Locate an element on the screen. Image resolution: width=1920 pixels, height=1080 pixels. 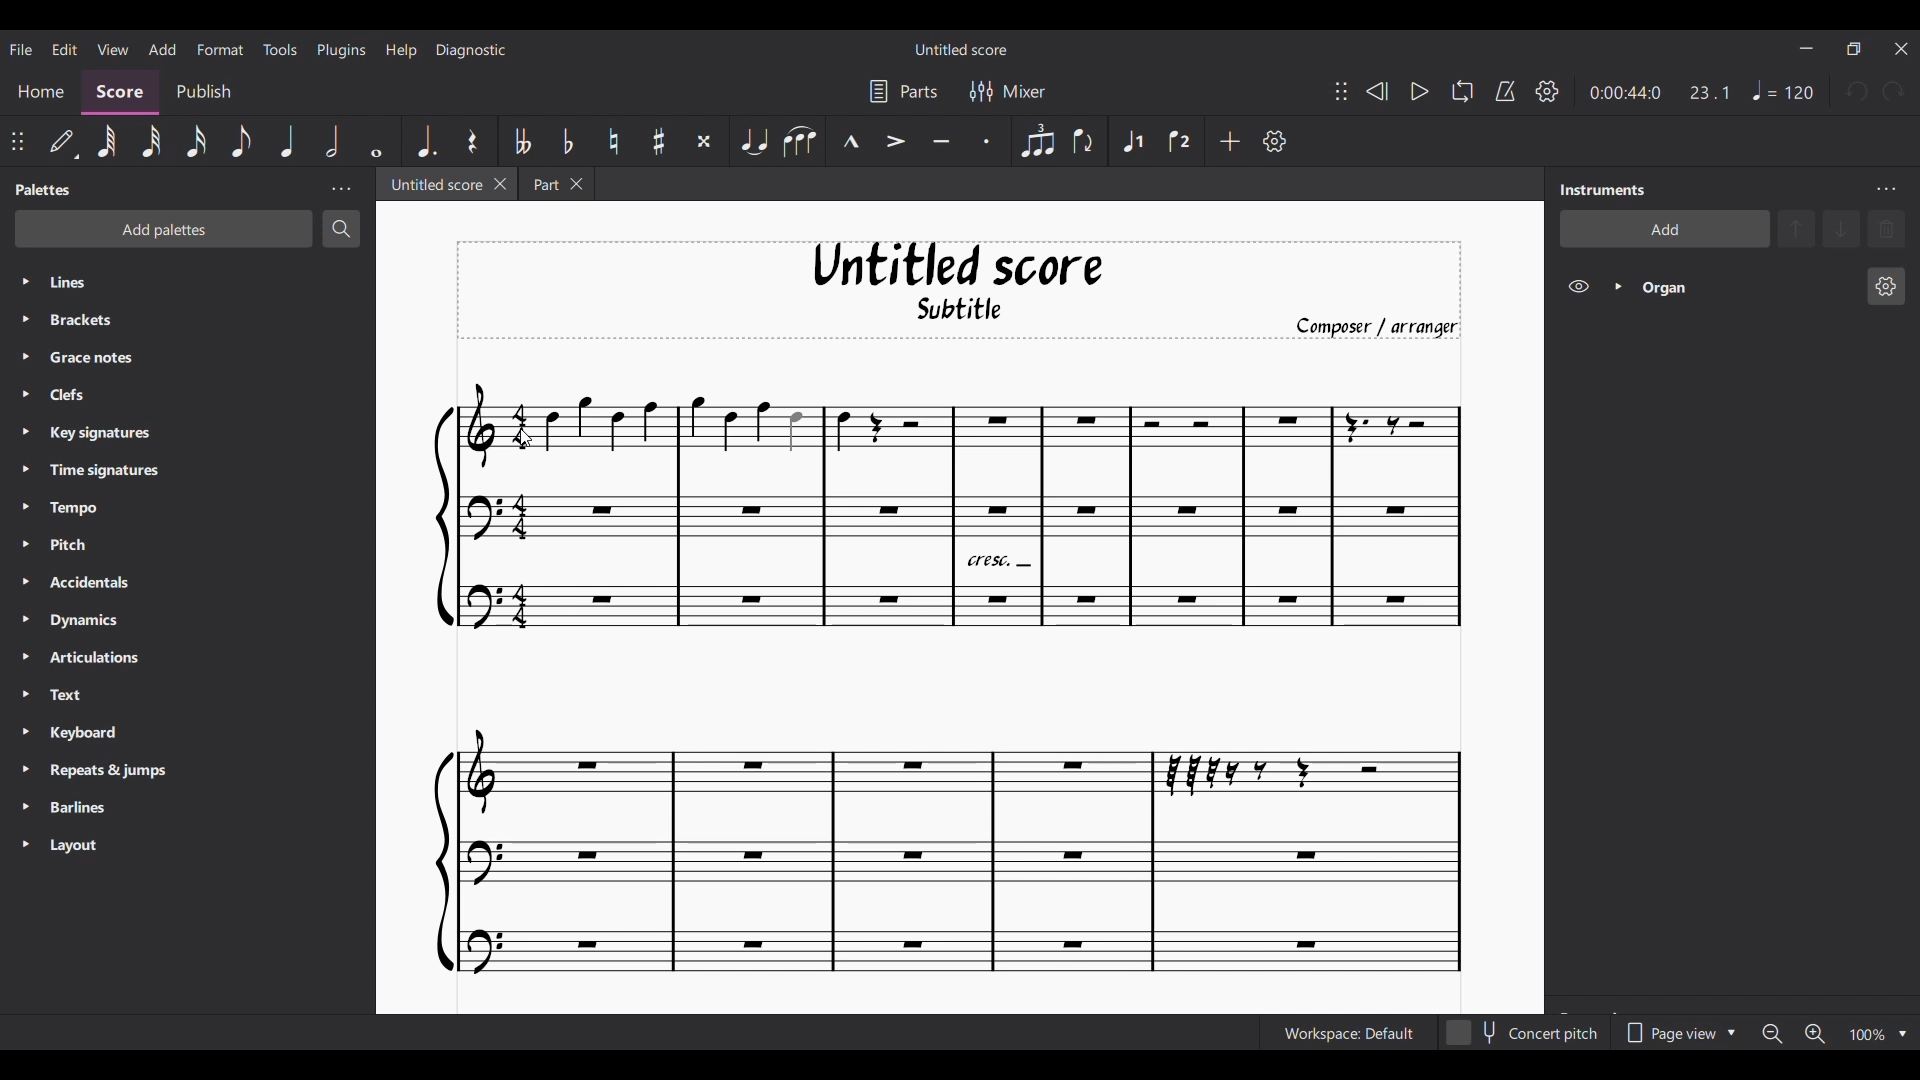
Show interface in a smaller tab is located at coordinates (1854, 49).